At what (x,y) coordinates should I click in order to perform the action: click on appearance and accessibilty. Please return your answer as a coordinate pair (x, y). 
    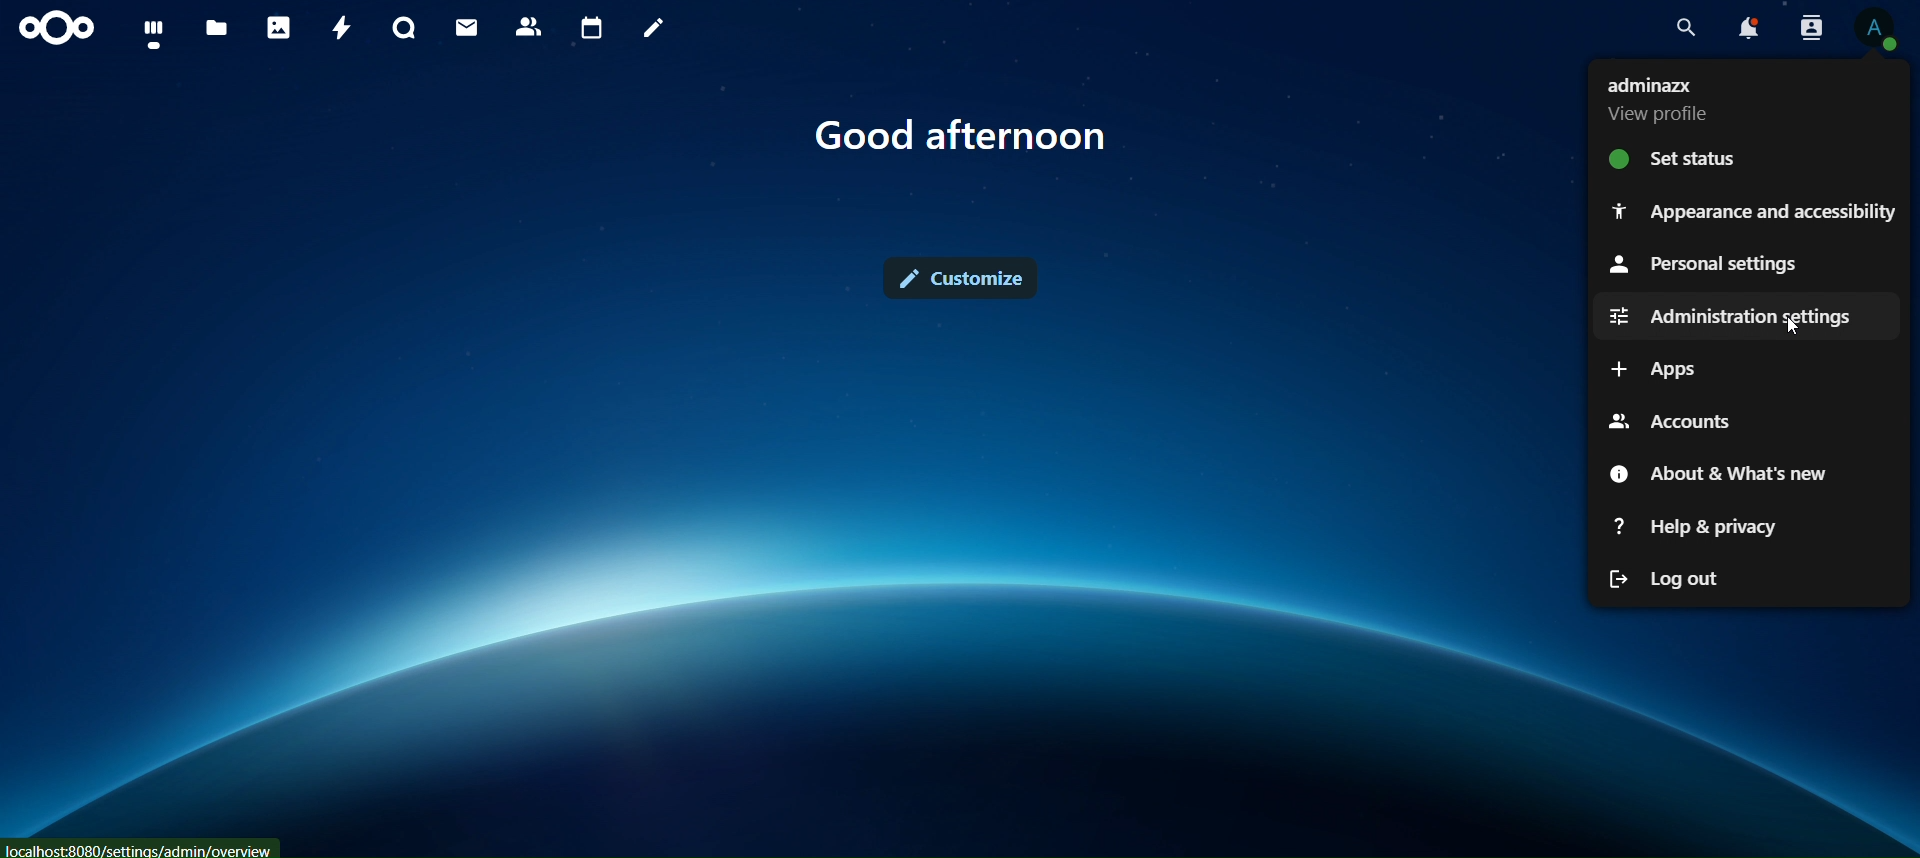
    Looking at the image, I should click on (1754, 208).